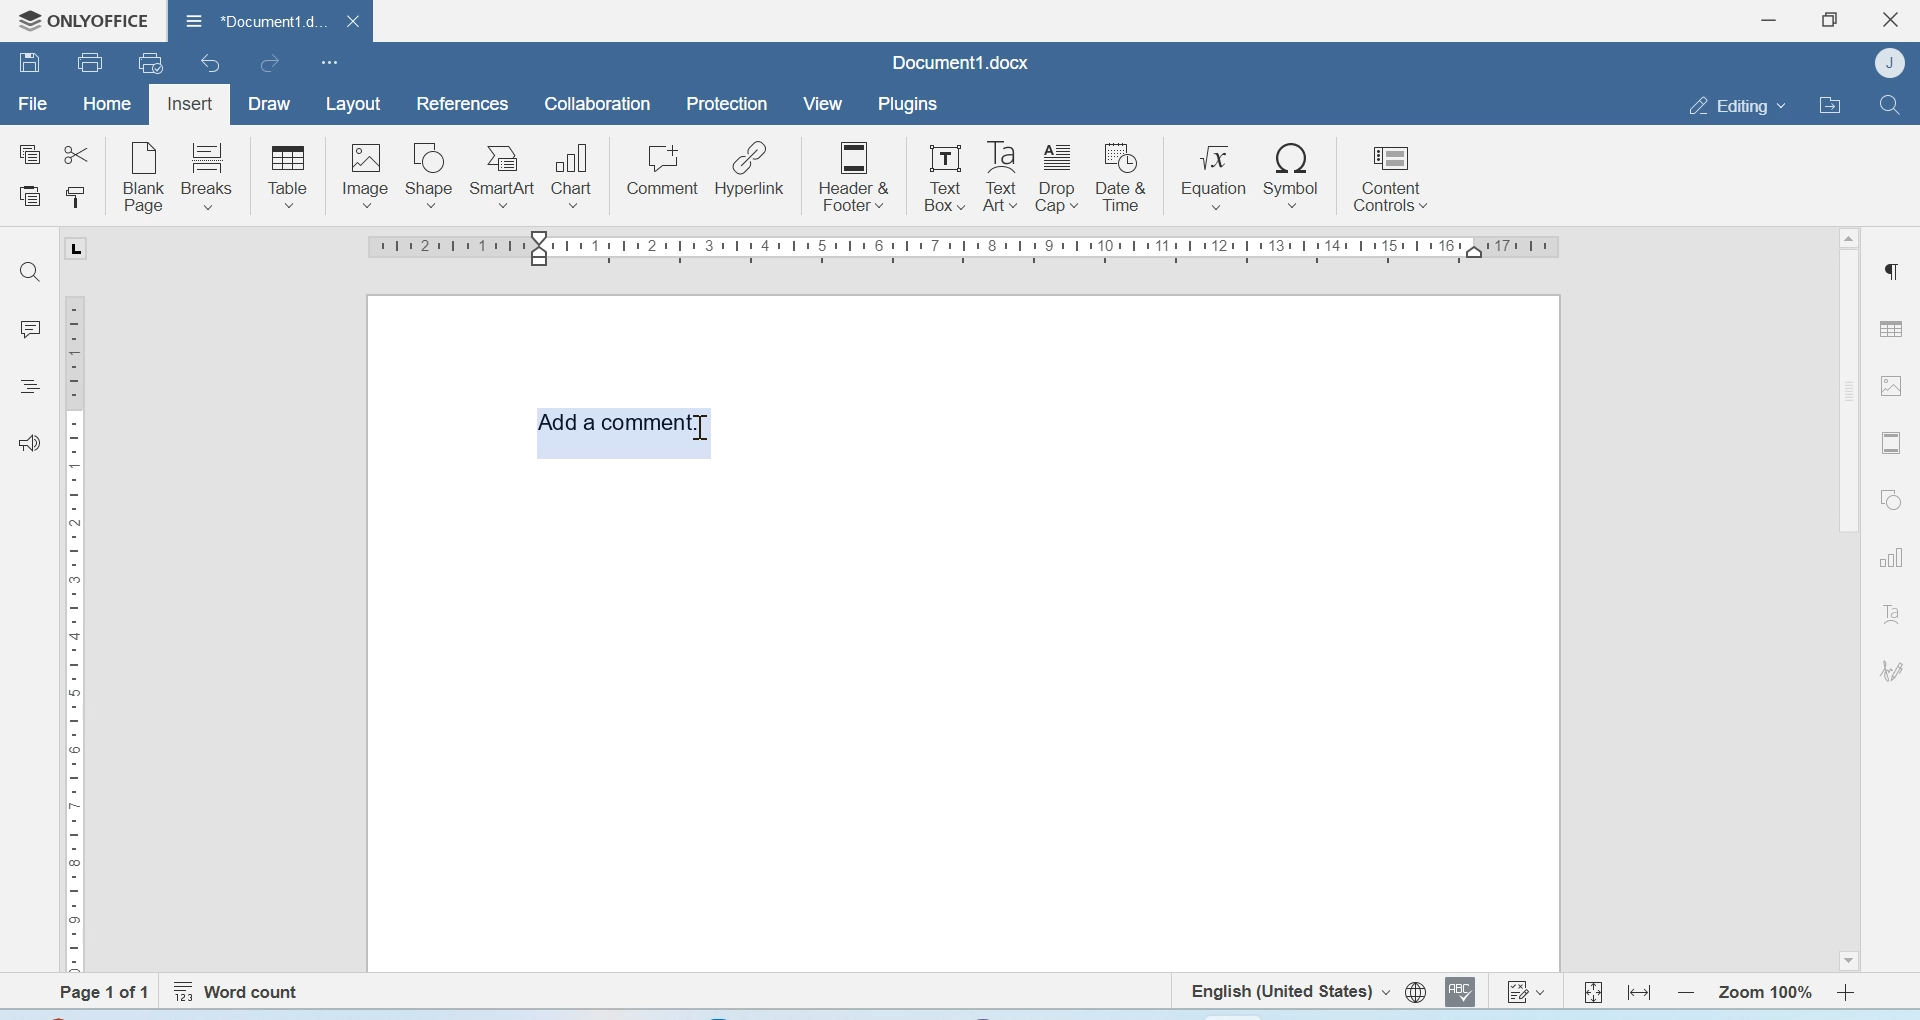 This screenshot has width=1920, height=1020. Describe the element at coordinates (1293, 174) in the screenshot. I see `Symbol` at that location.